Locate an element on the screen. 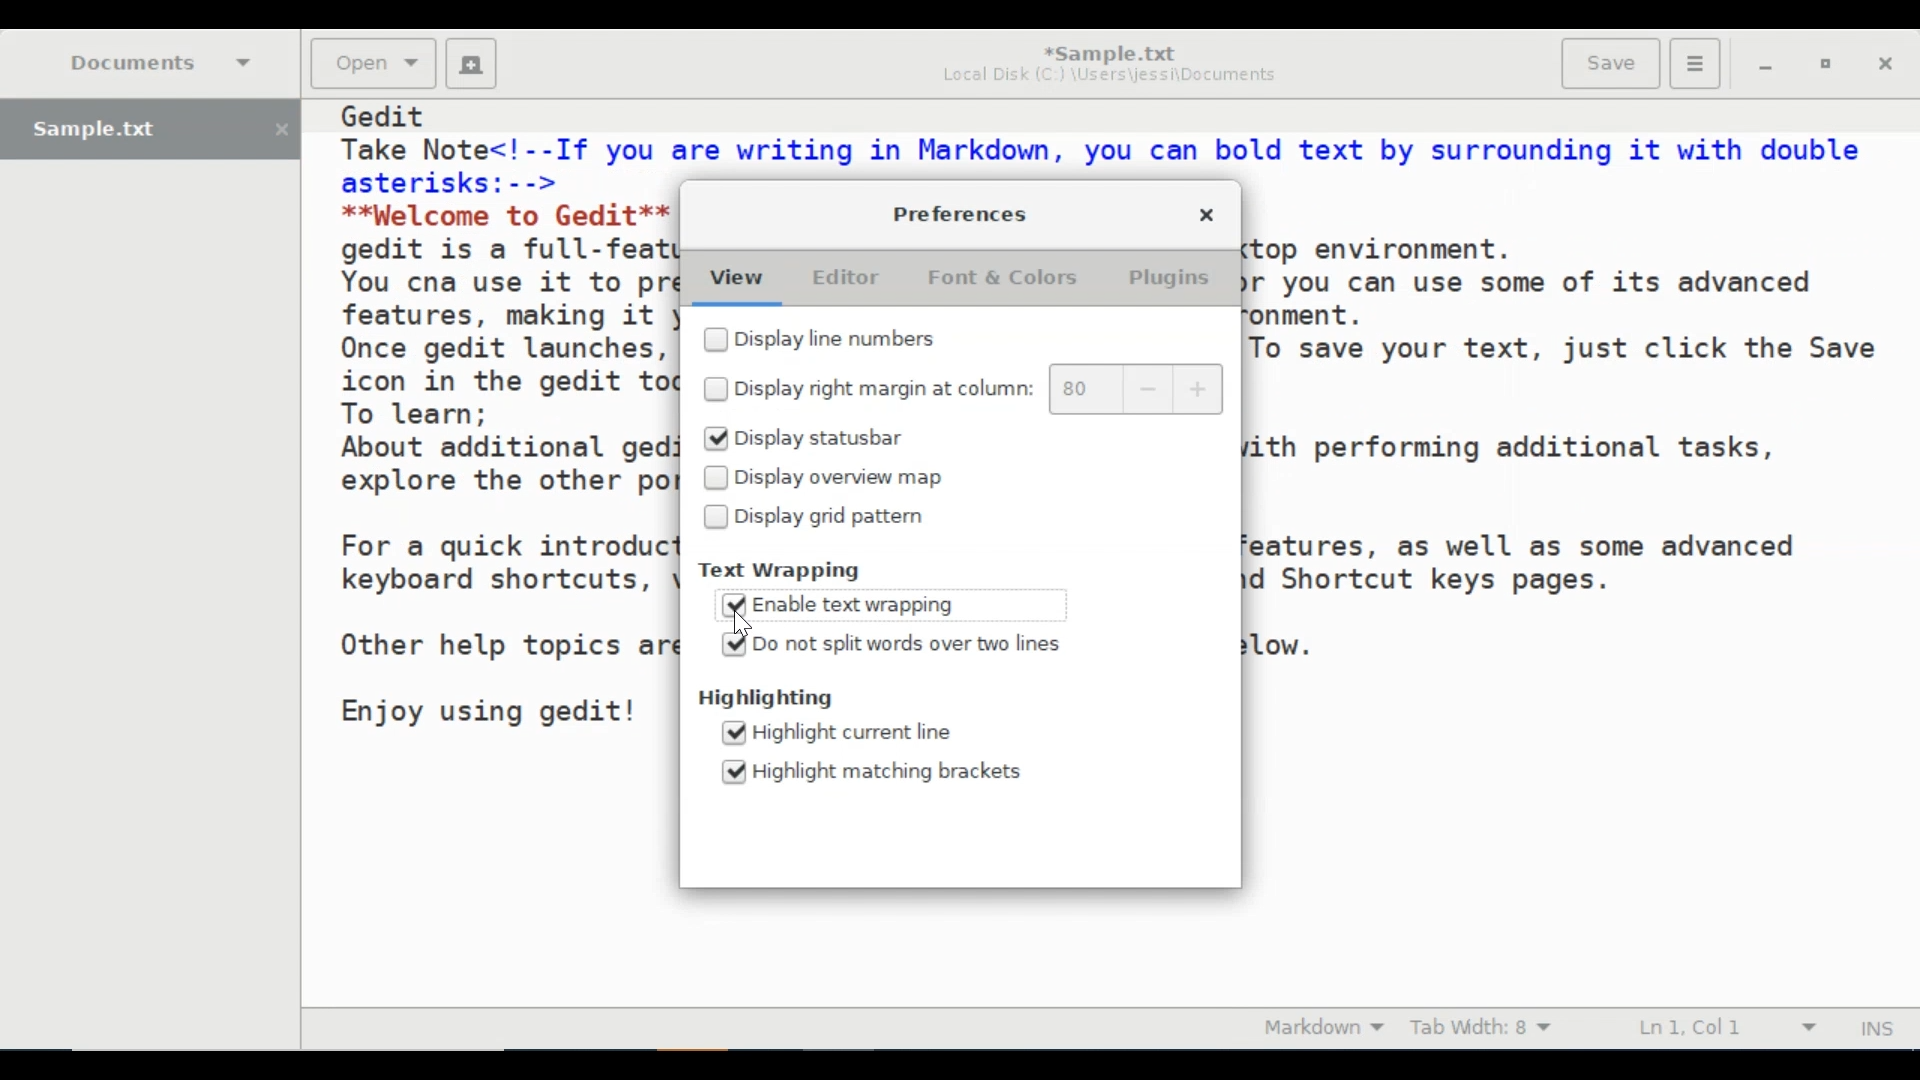  Line & Column Preference is located at coordinates (1721, 1026).